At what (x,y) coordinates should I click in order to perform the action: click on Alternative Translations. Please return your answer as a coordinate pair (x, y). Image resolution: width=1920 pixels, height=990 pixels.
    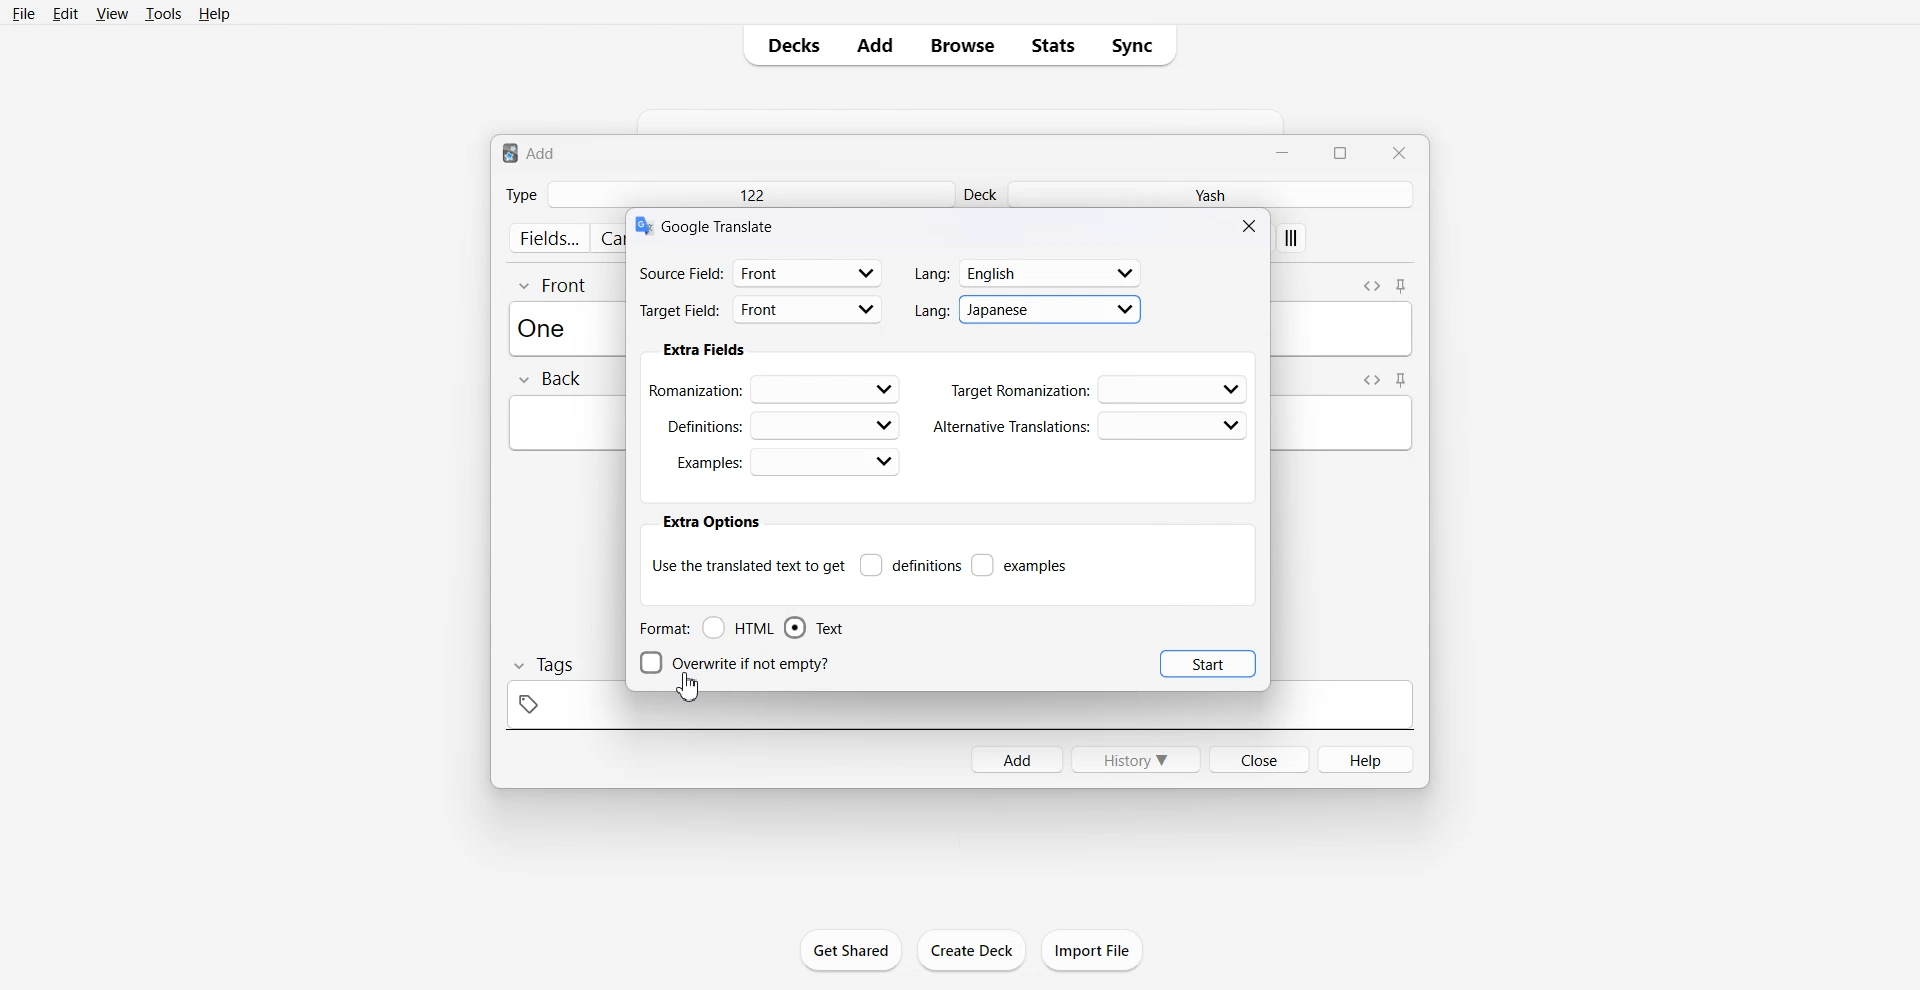
    Looking at the image, I should click on (1089, 426).